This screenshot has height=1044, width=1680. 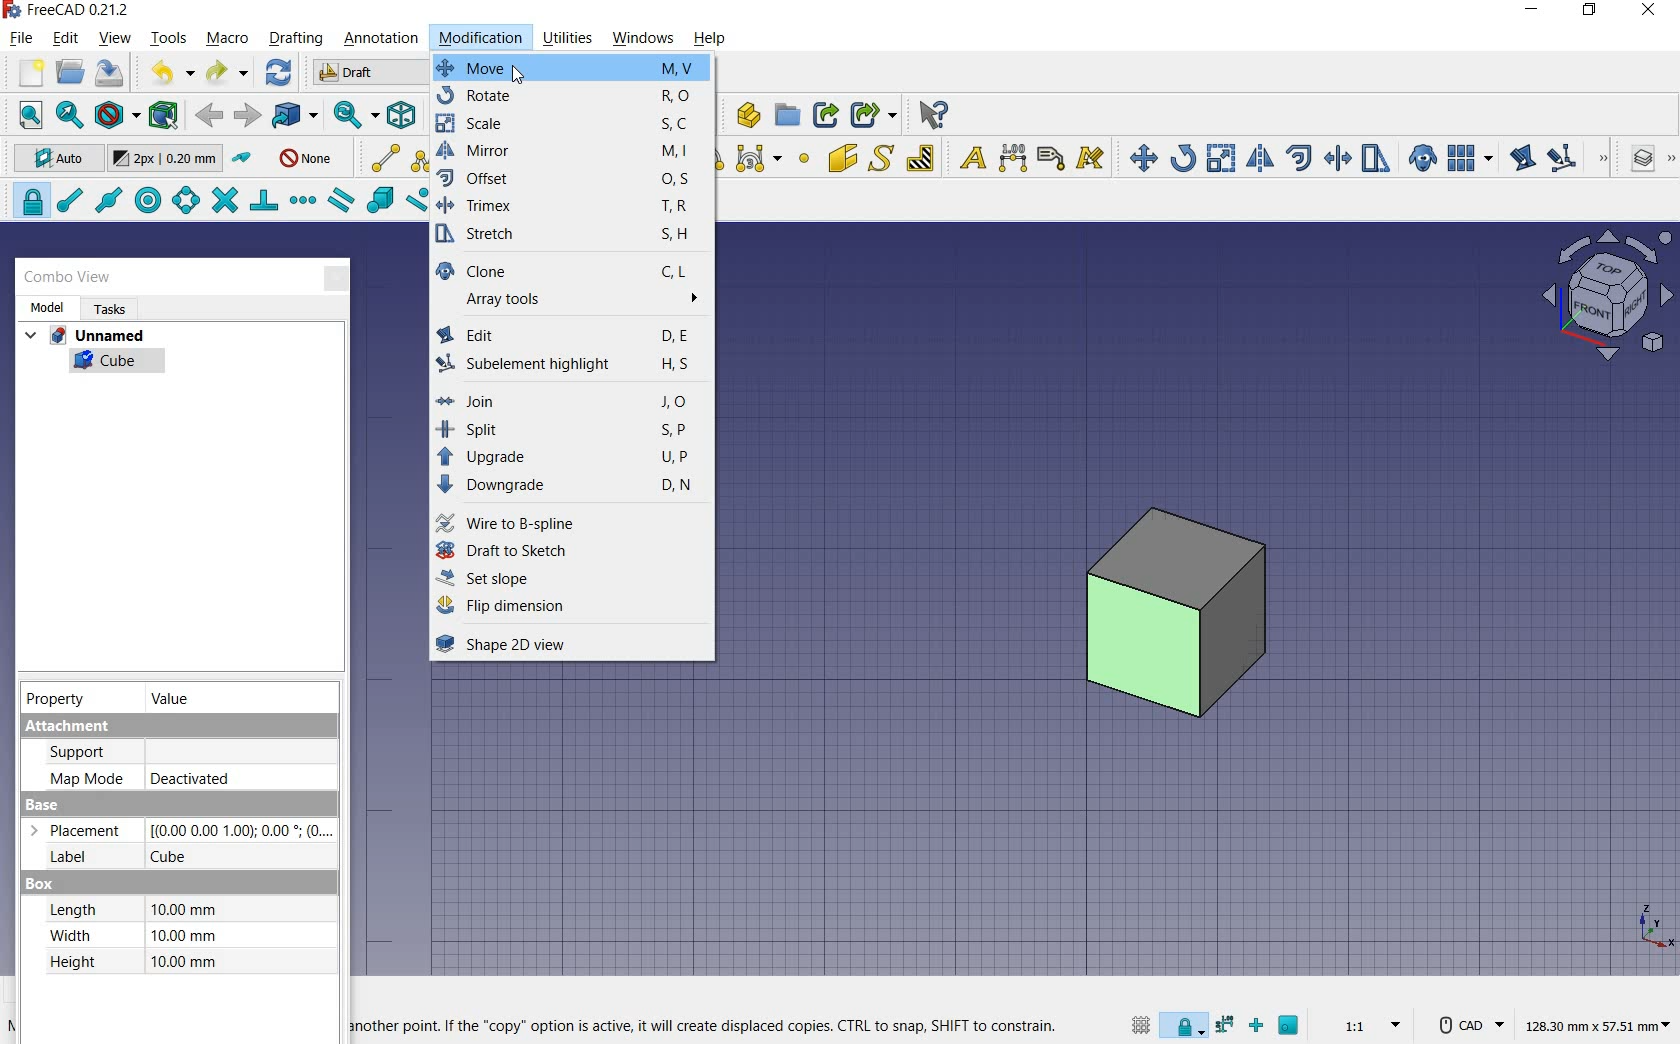 I want to click on windows, so click(x=642, y=38).